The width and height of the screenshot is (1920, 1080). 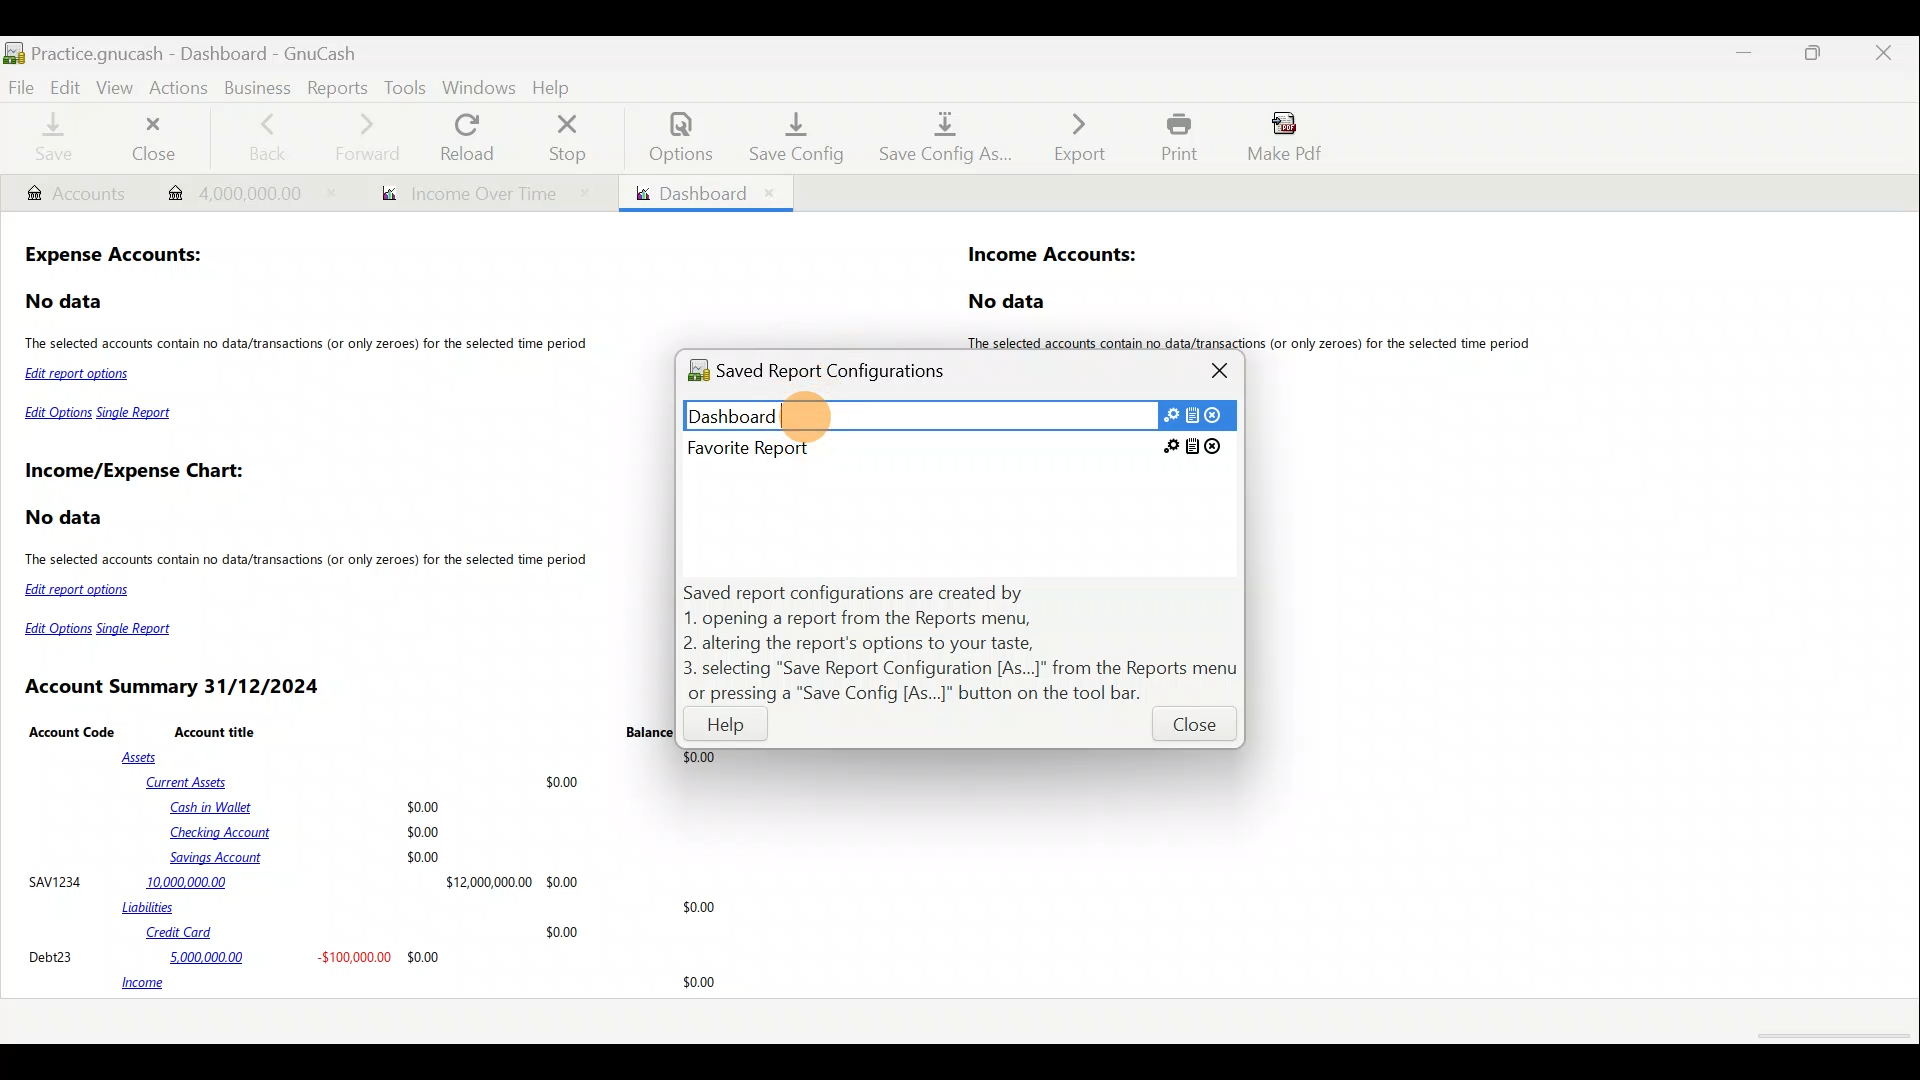 What do you see at coordinates (418, 984) in the screenshot?
I see `income 30.00` at bounding box center [418, 984].